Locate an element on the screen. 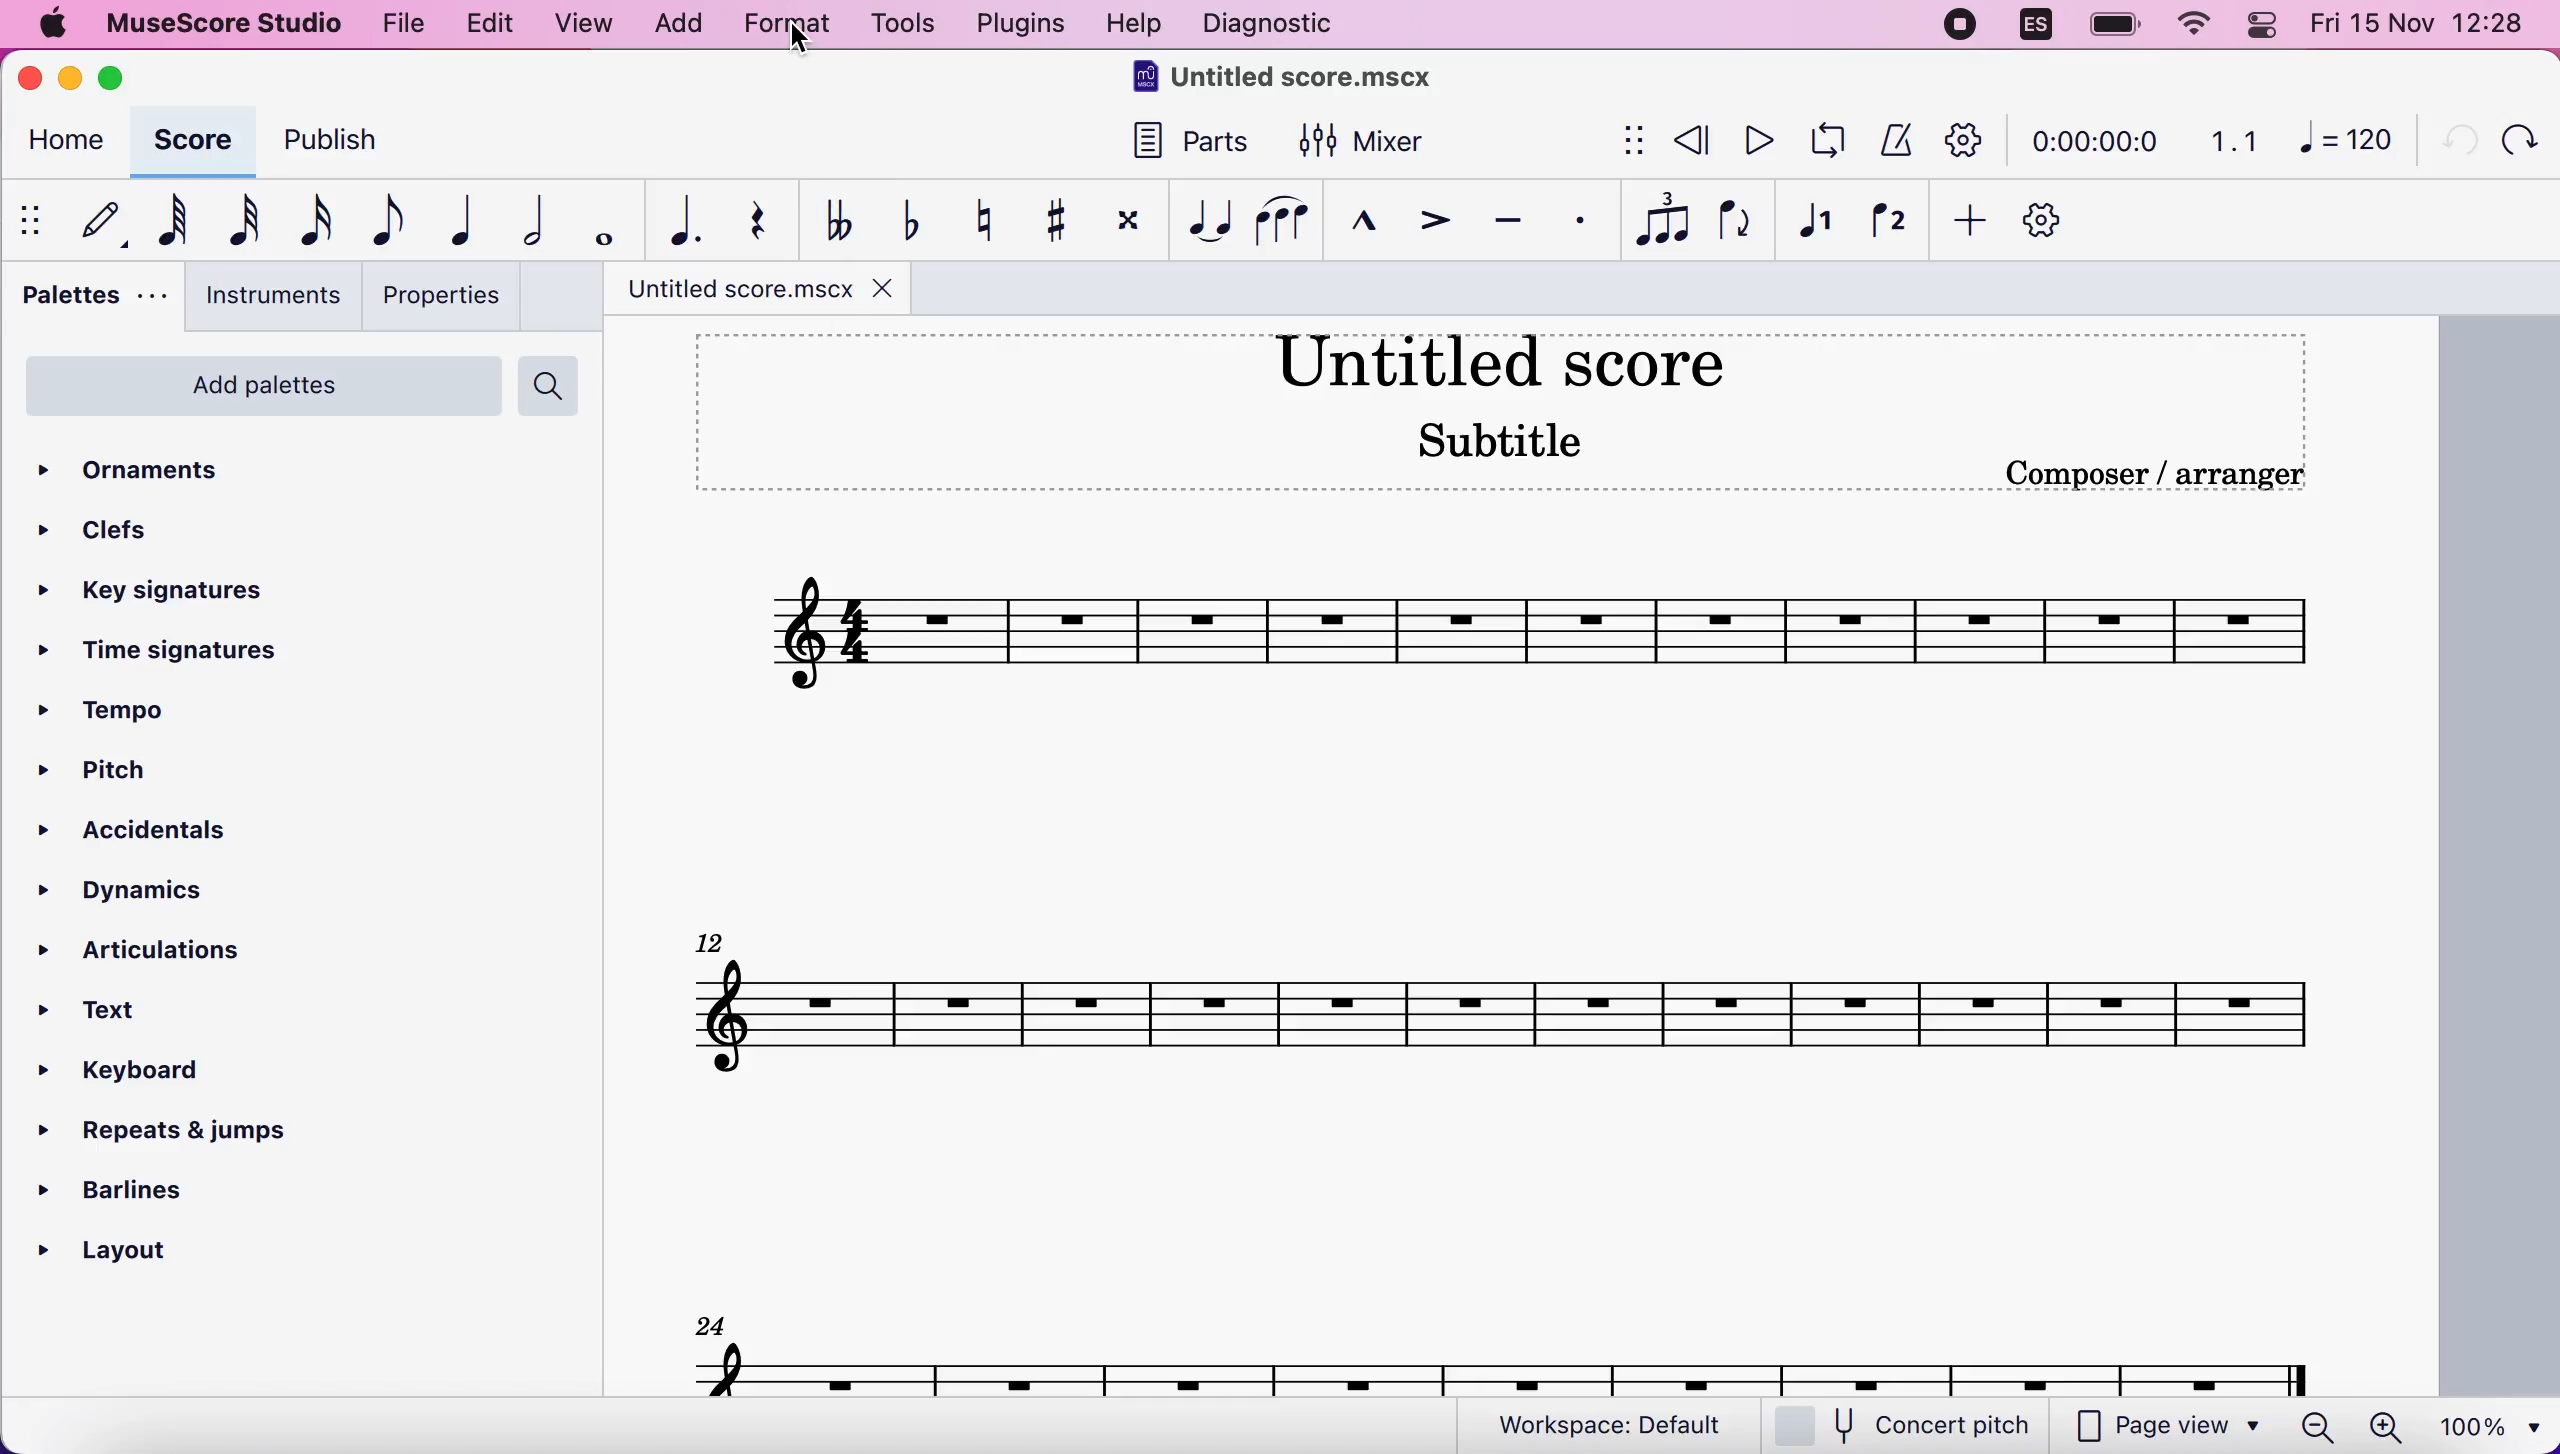  augmentation dot is located at coordinates (674, 222).